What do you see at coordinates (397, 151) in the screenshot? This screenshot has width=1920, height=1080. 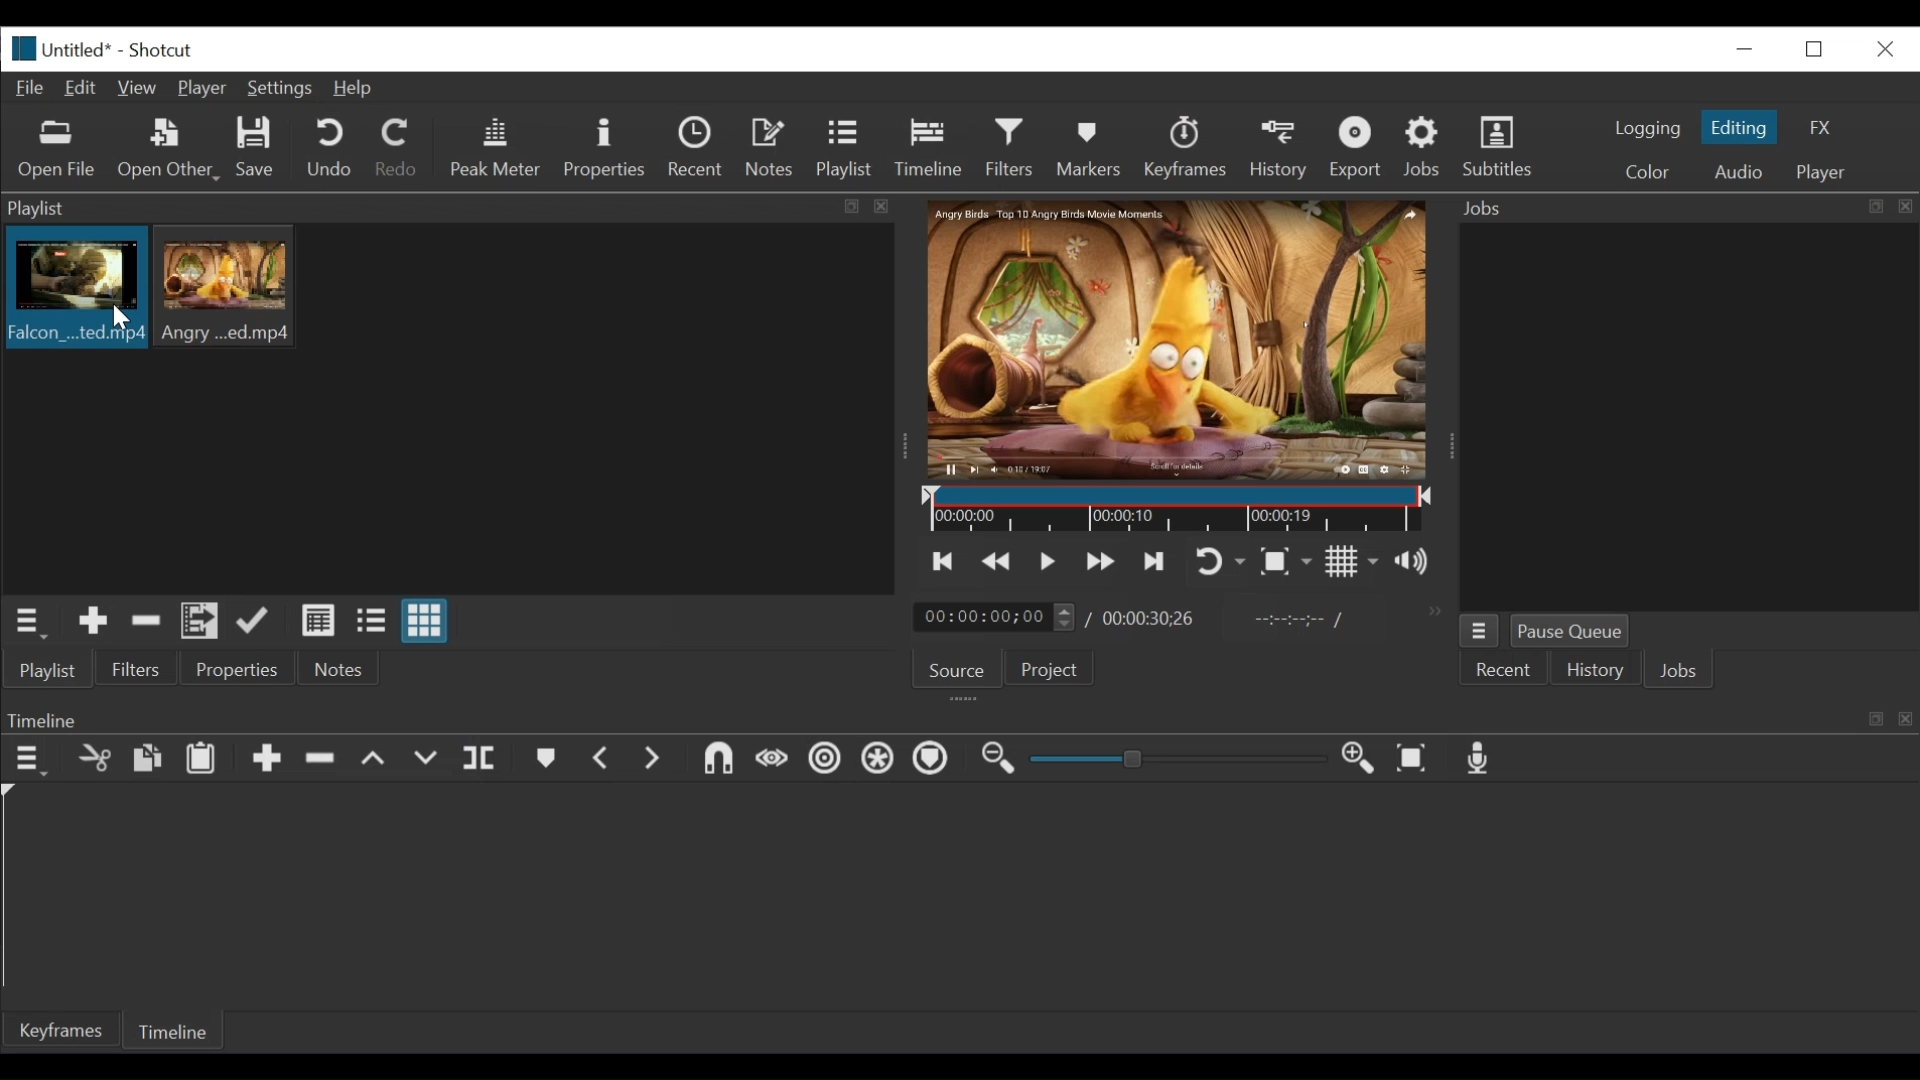 I see `Redo` at bounding box center [397, 151].